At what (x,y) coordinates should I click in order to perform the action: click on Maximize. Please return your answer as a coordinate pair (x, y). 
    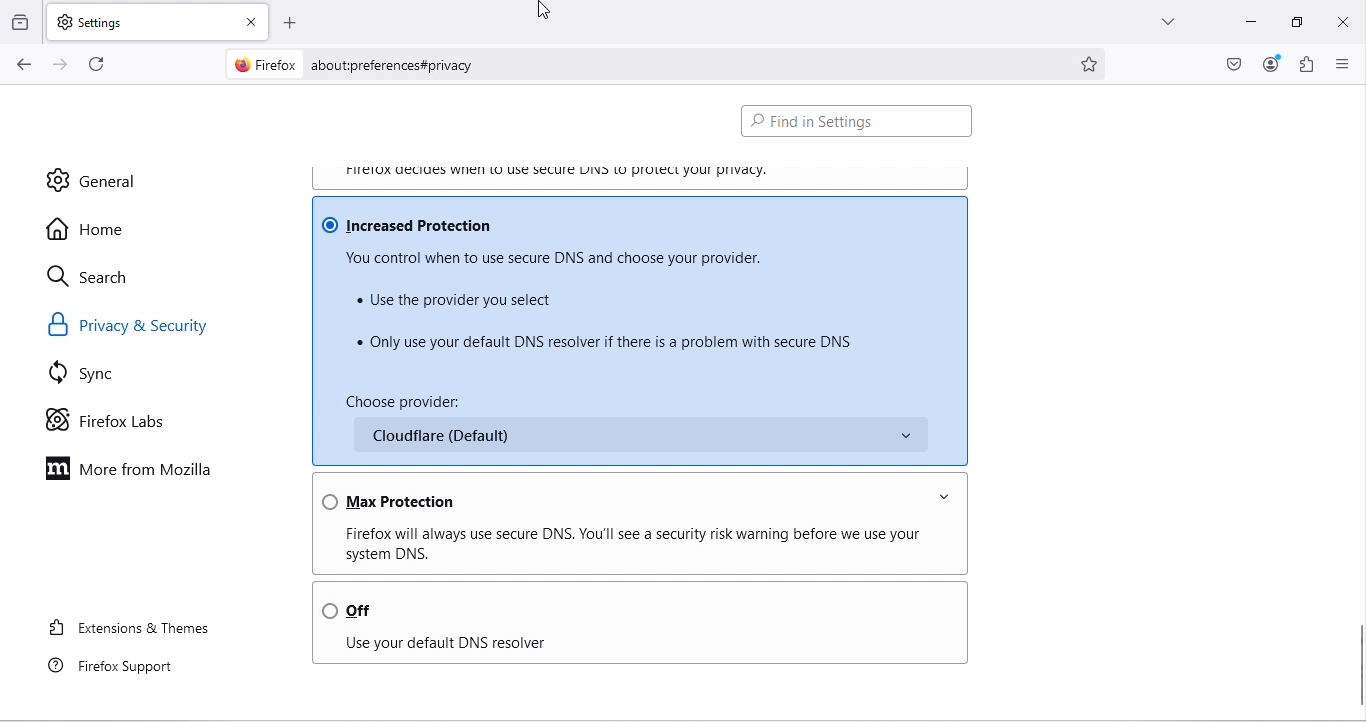
    Looking at the image, I should click on (1295, 23).